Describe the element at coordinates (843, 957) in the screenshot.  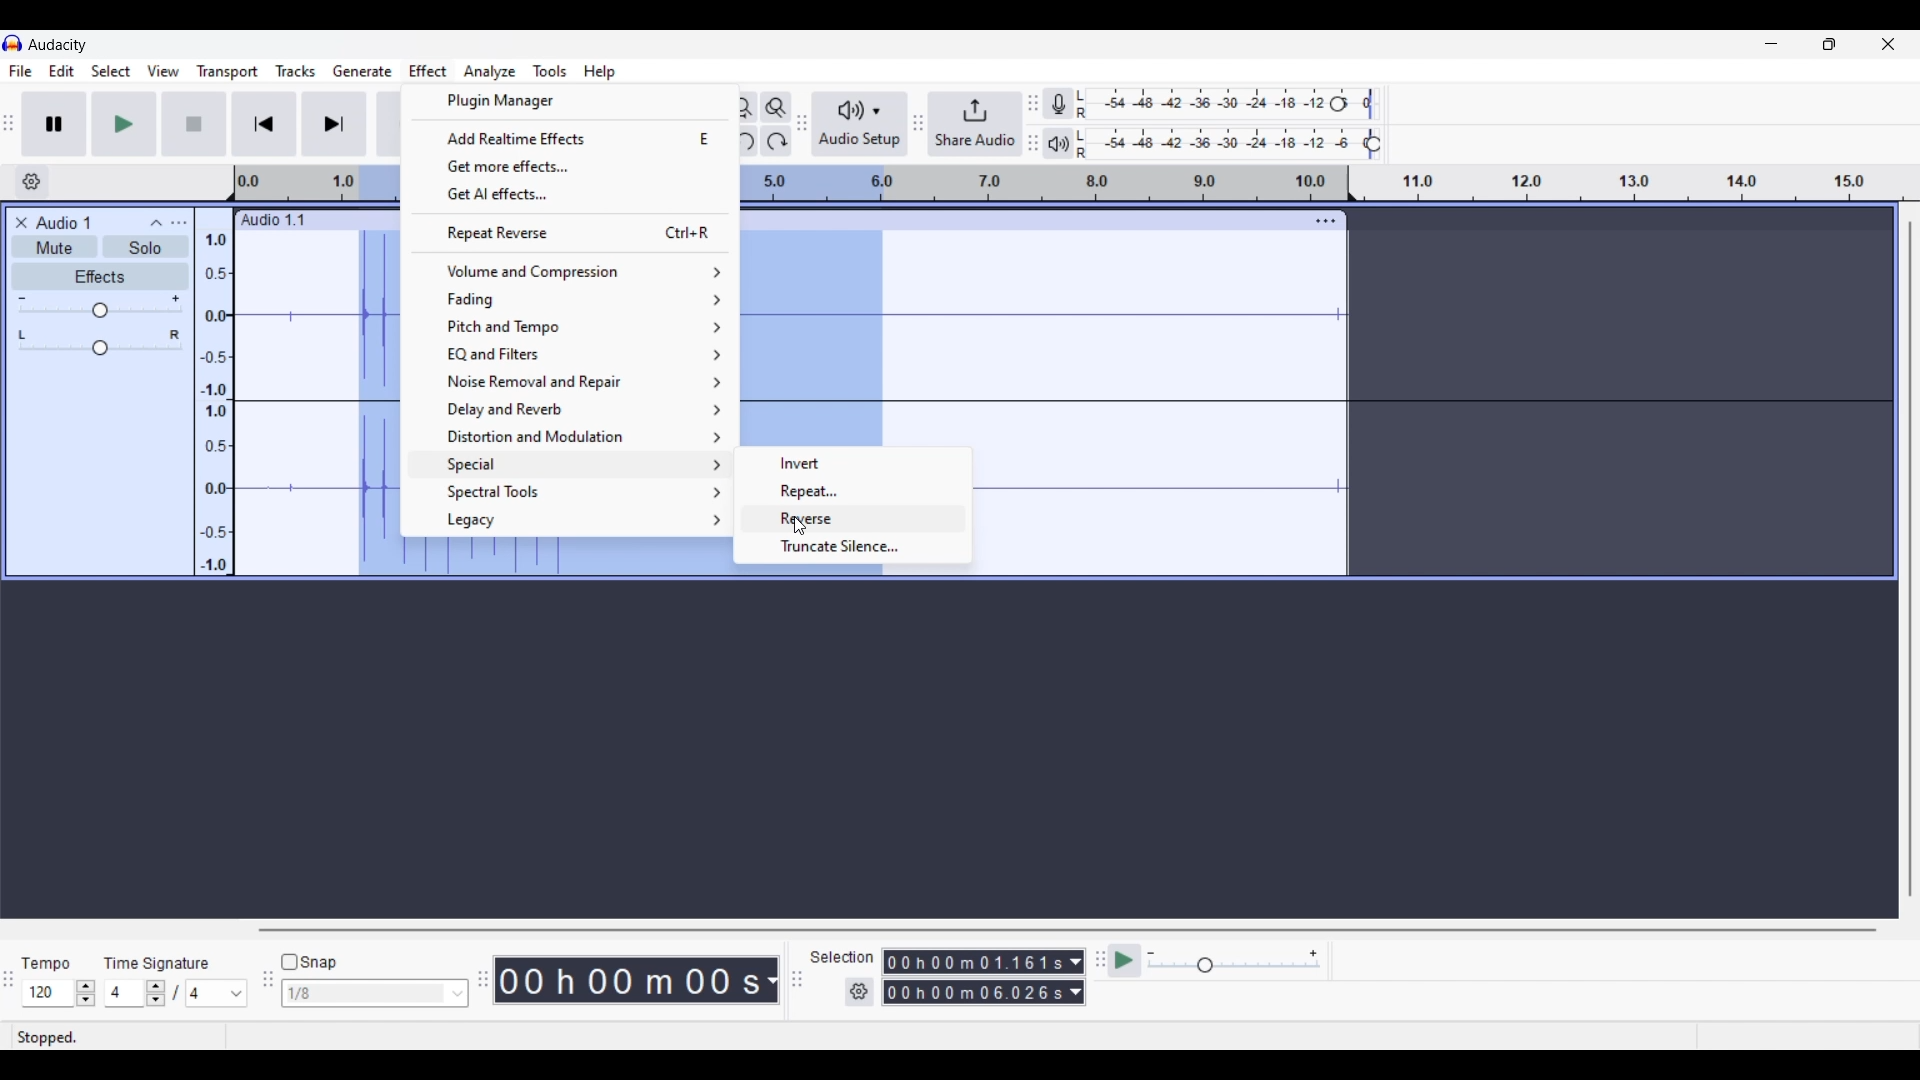
I see `Selection` at that location.